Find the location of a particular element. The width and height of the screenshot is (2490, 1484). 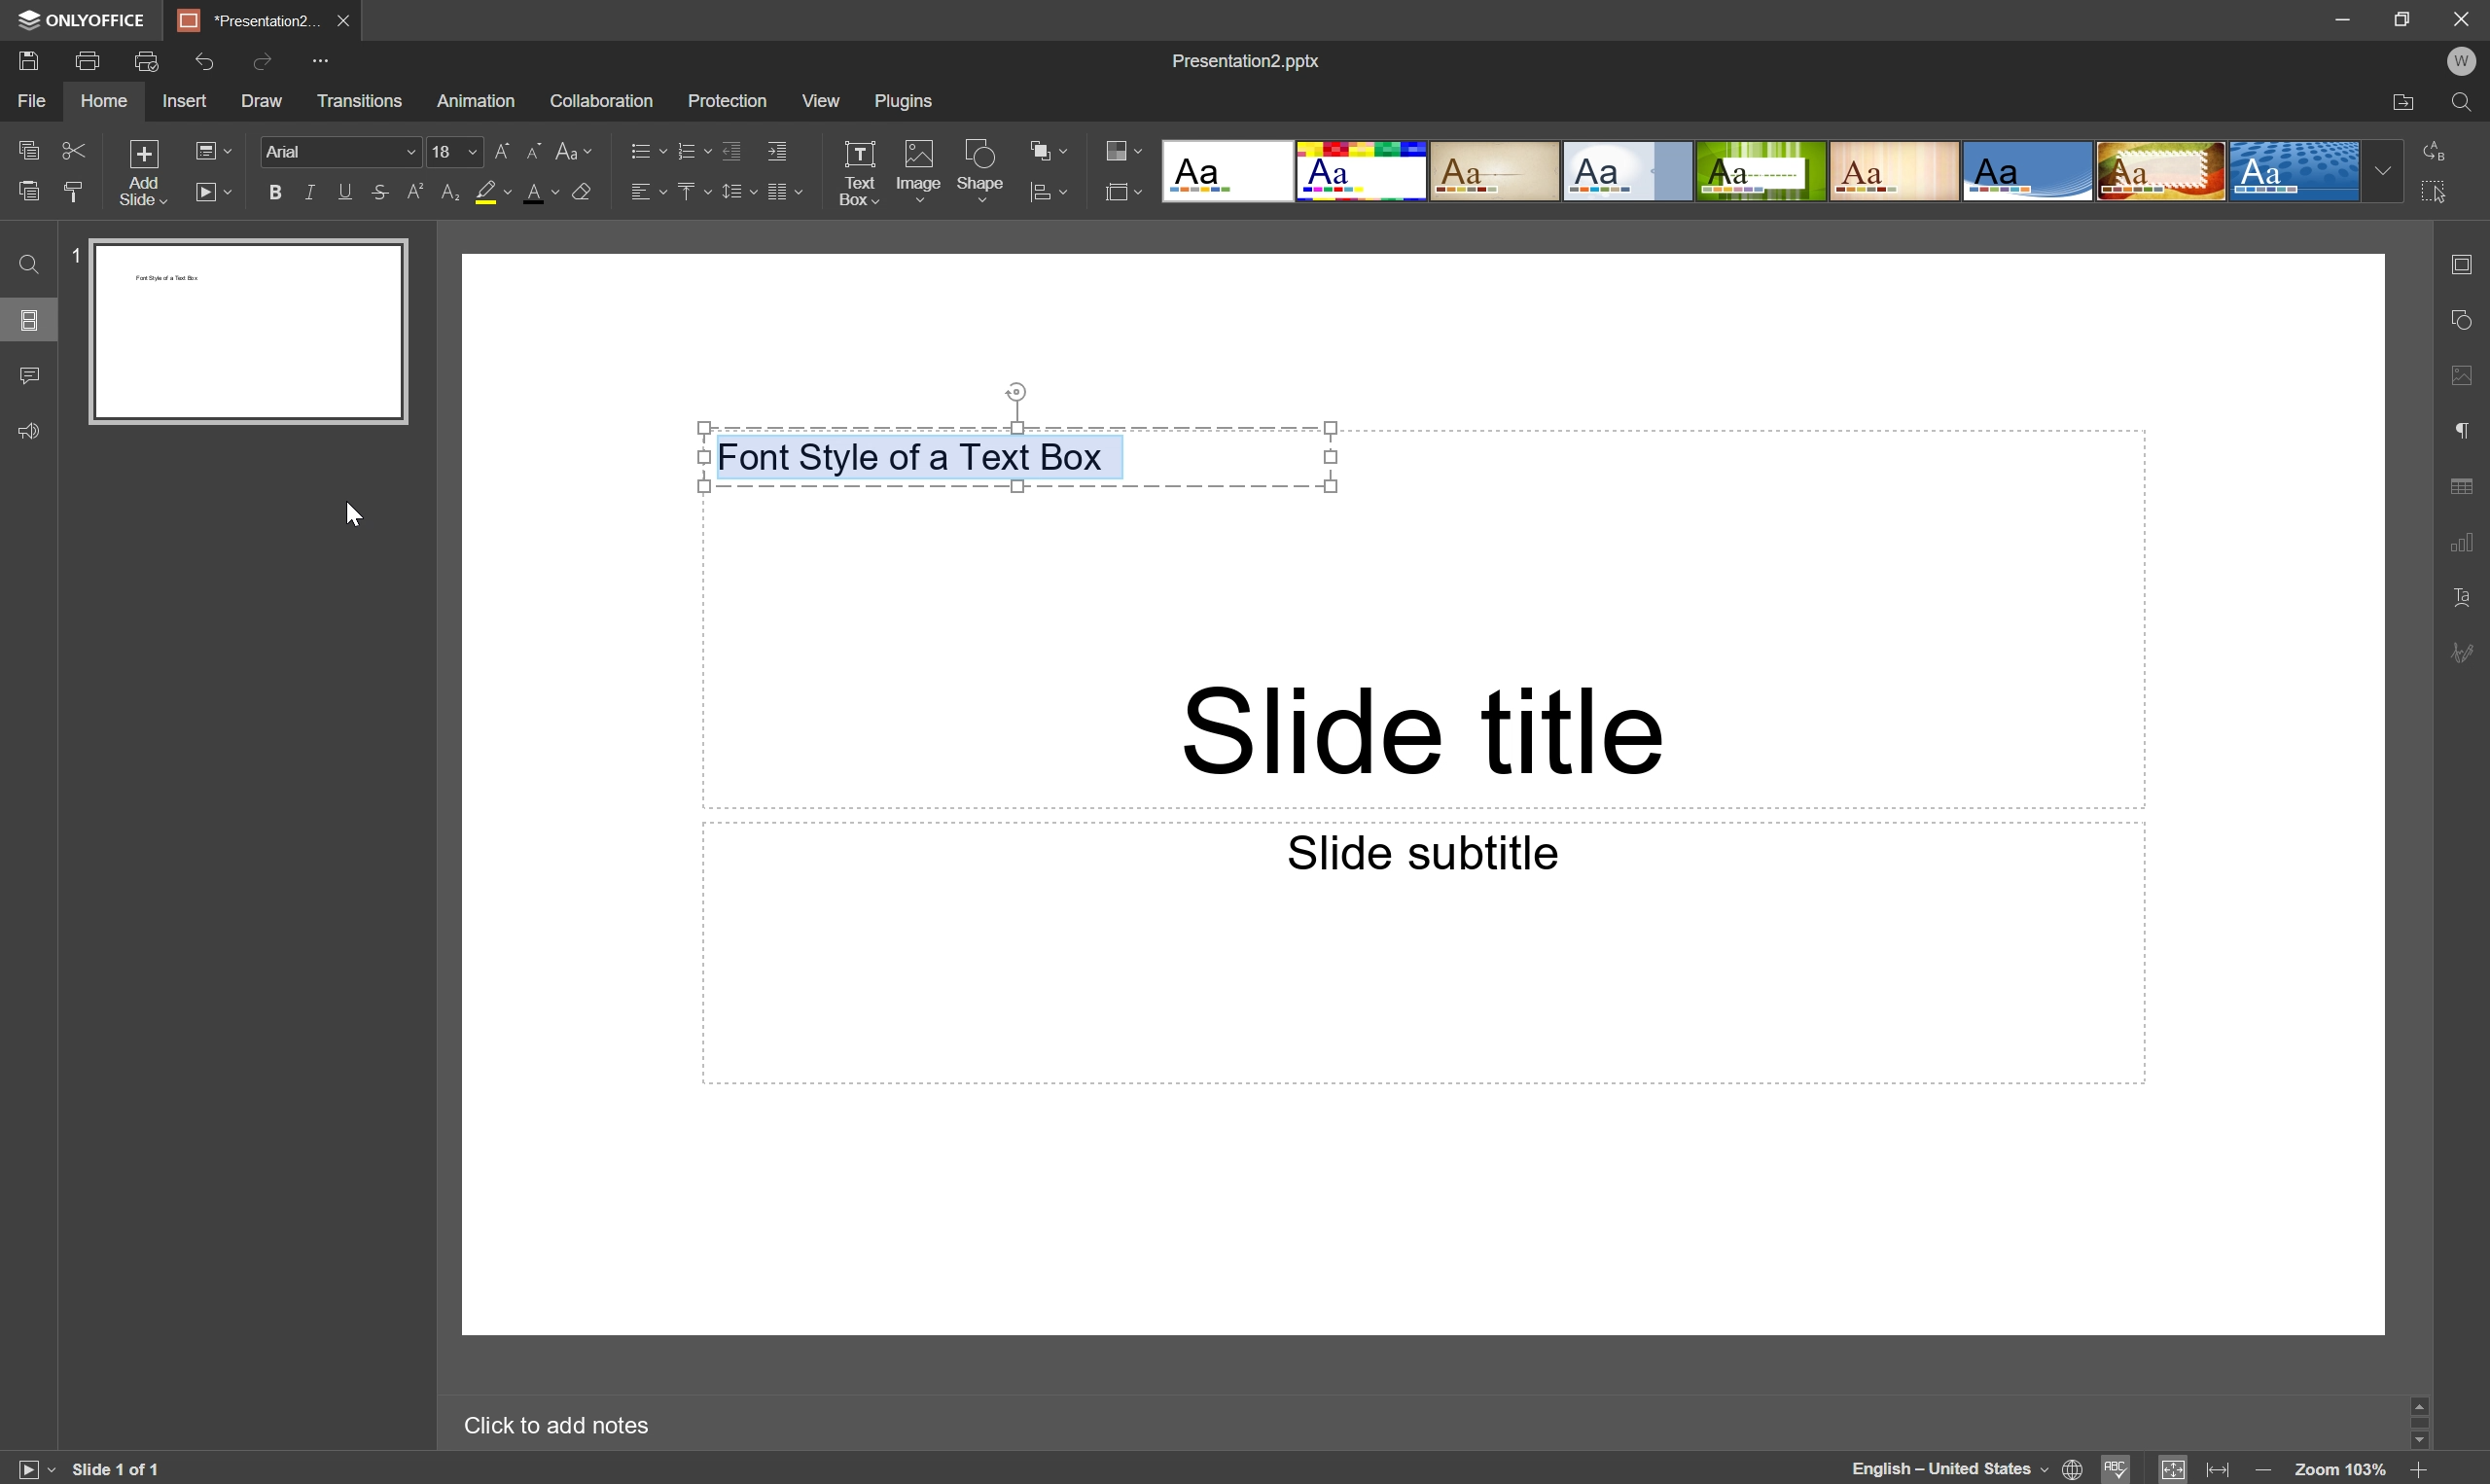

Protection is located at coordinates (727, 101).